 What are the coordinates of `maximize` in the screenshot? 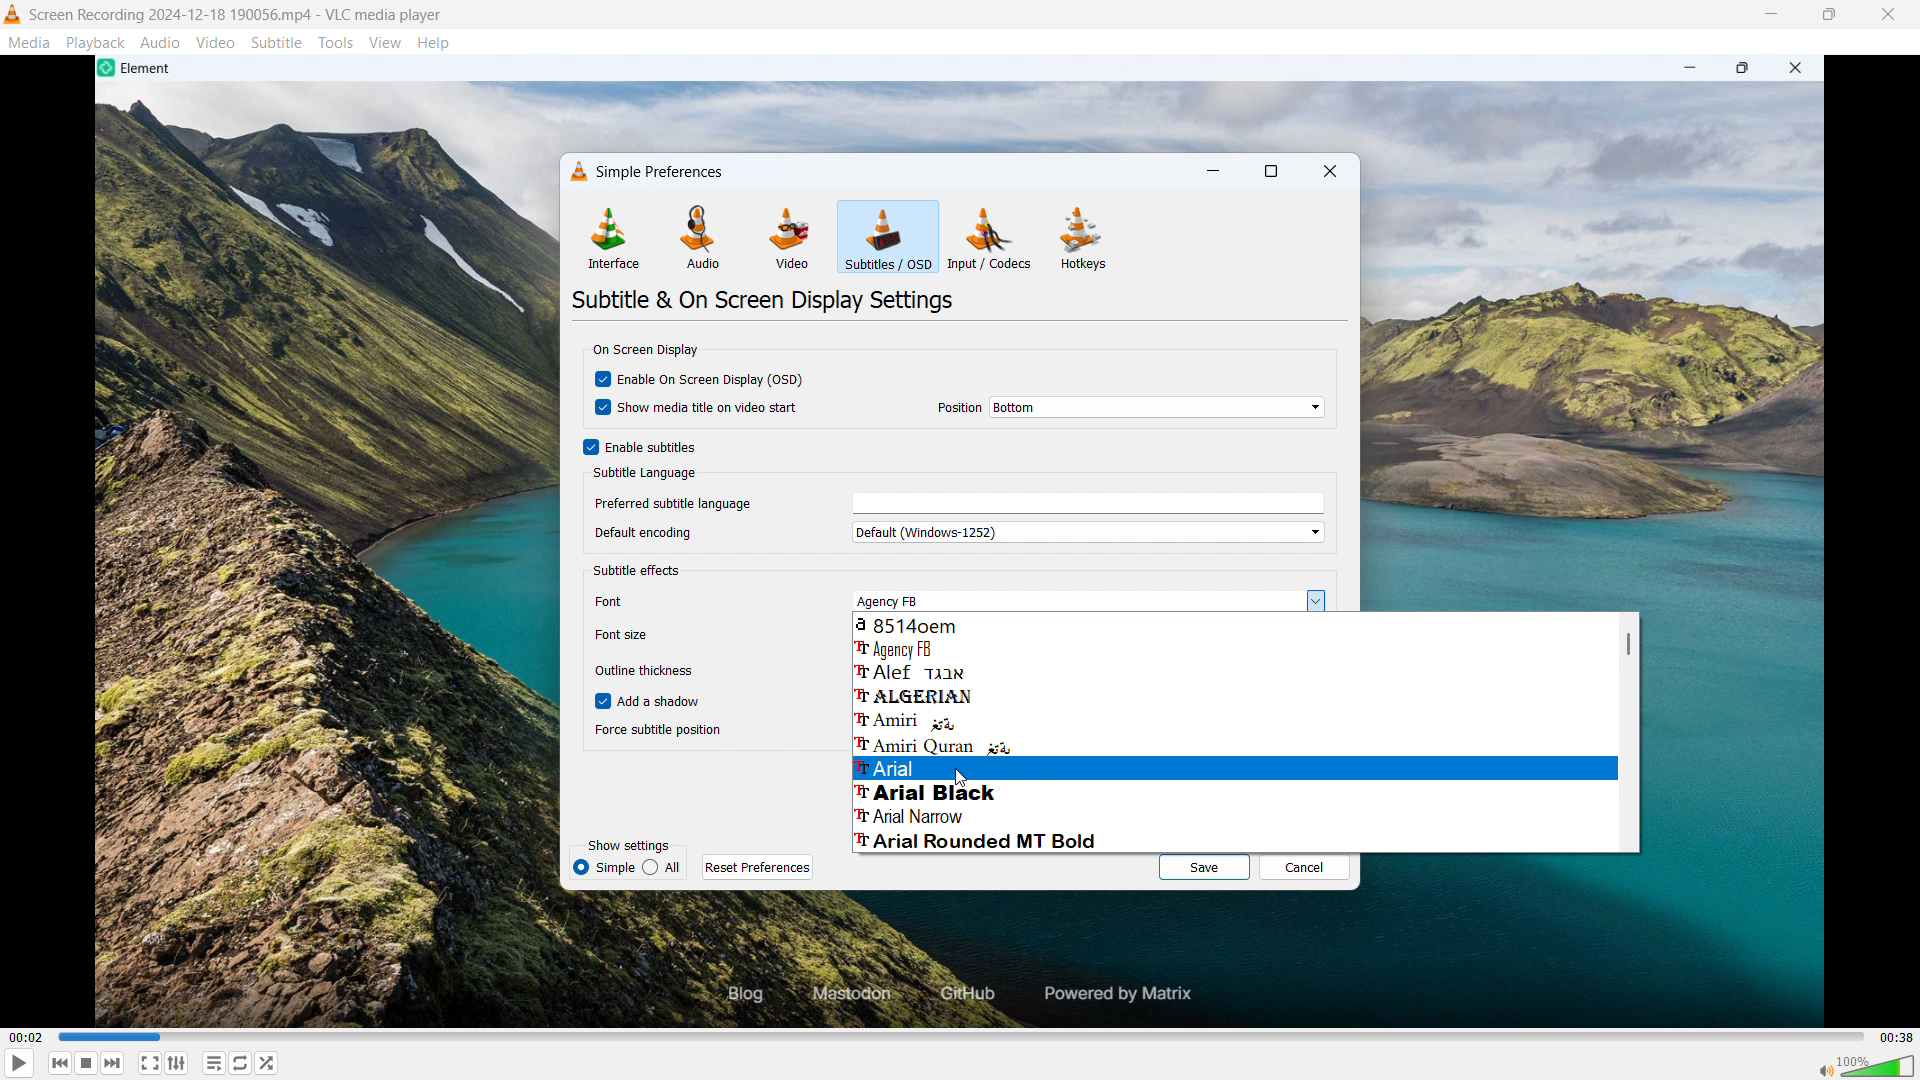 It's located at (1828, 15).